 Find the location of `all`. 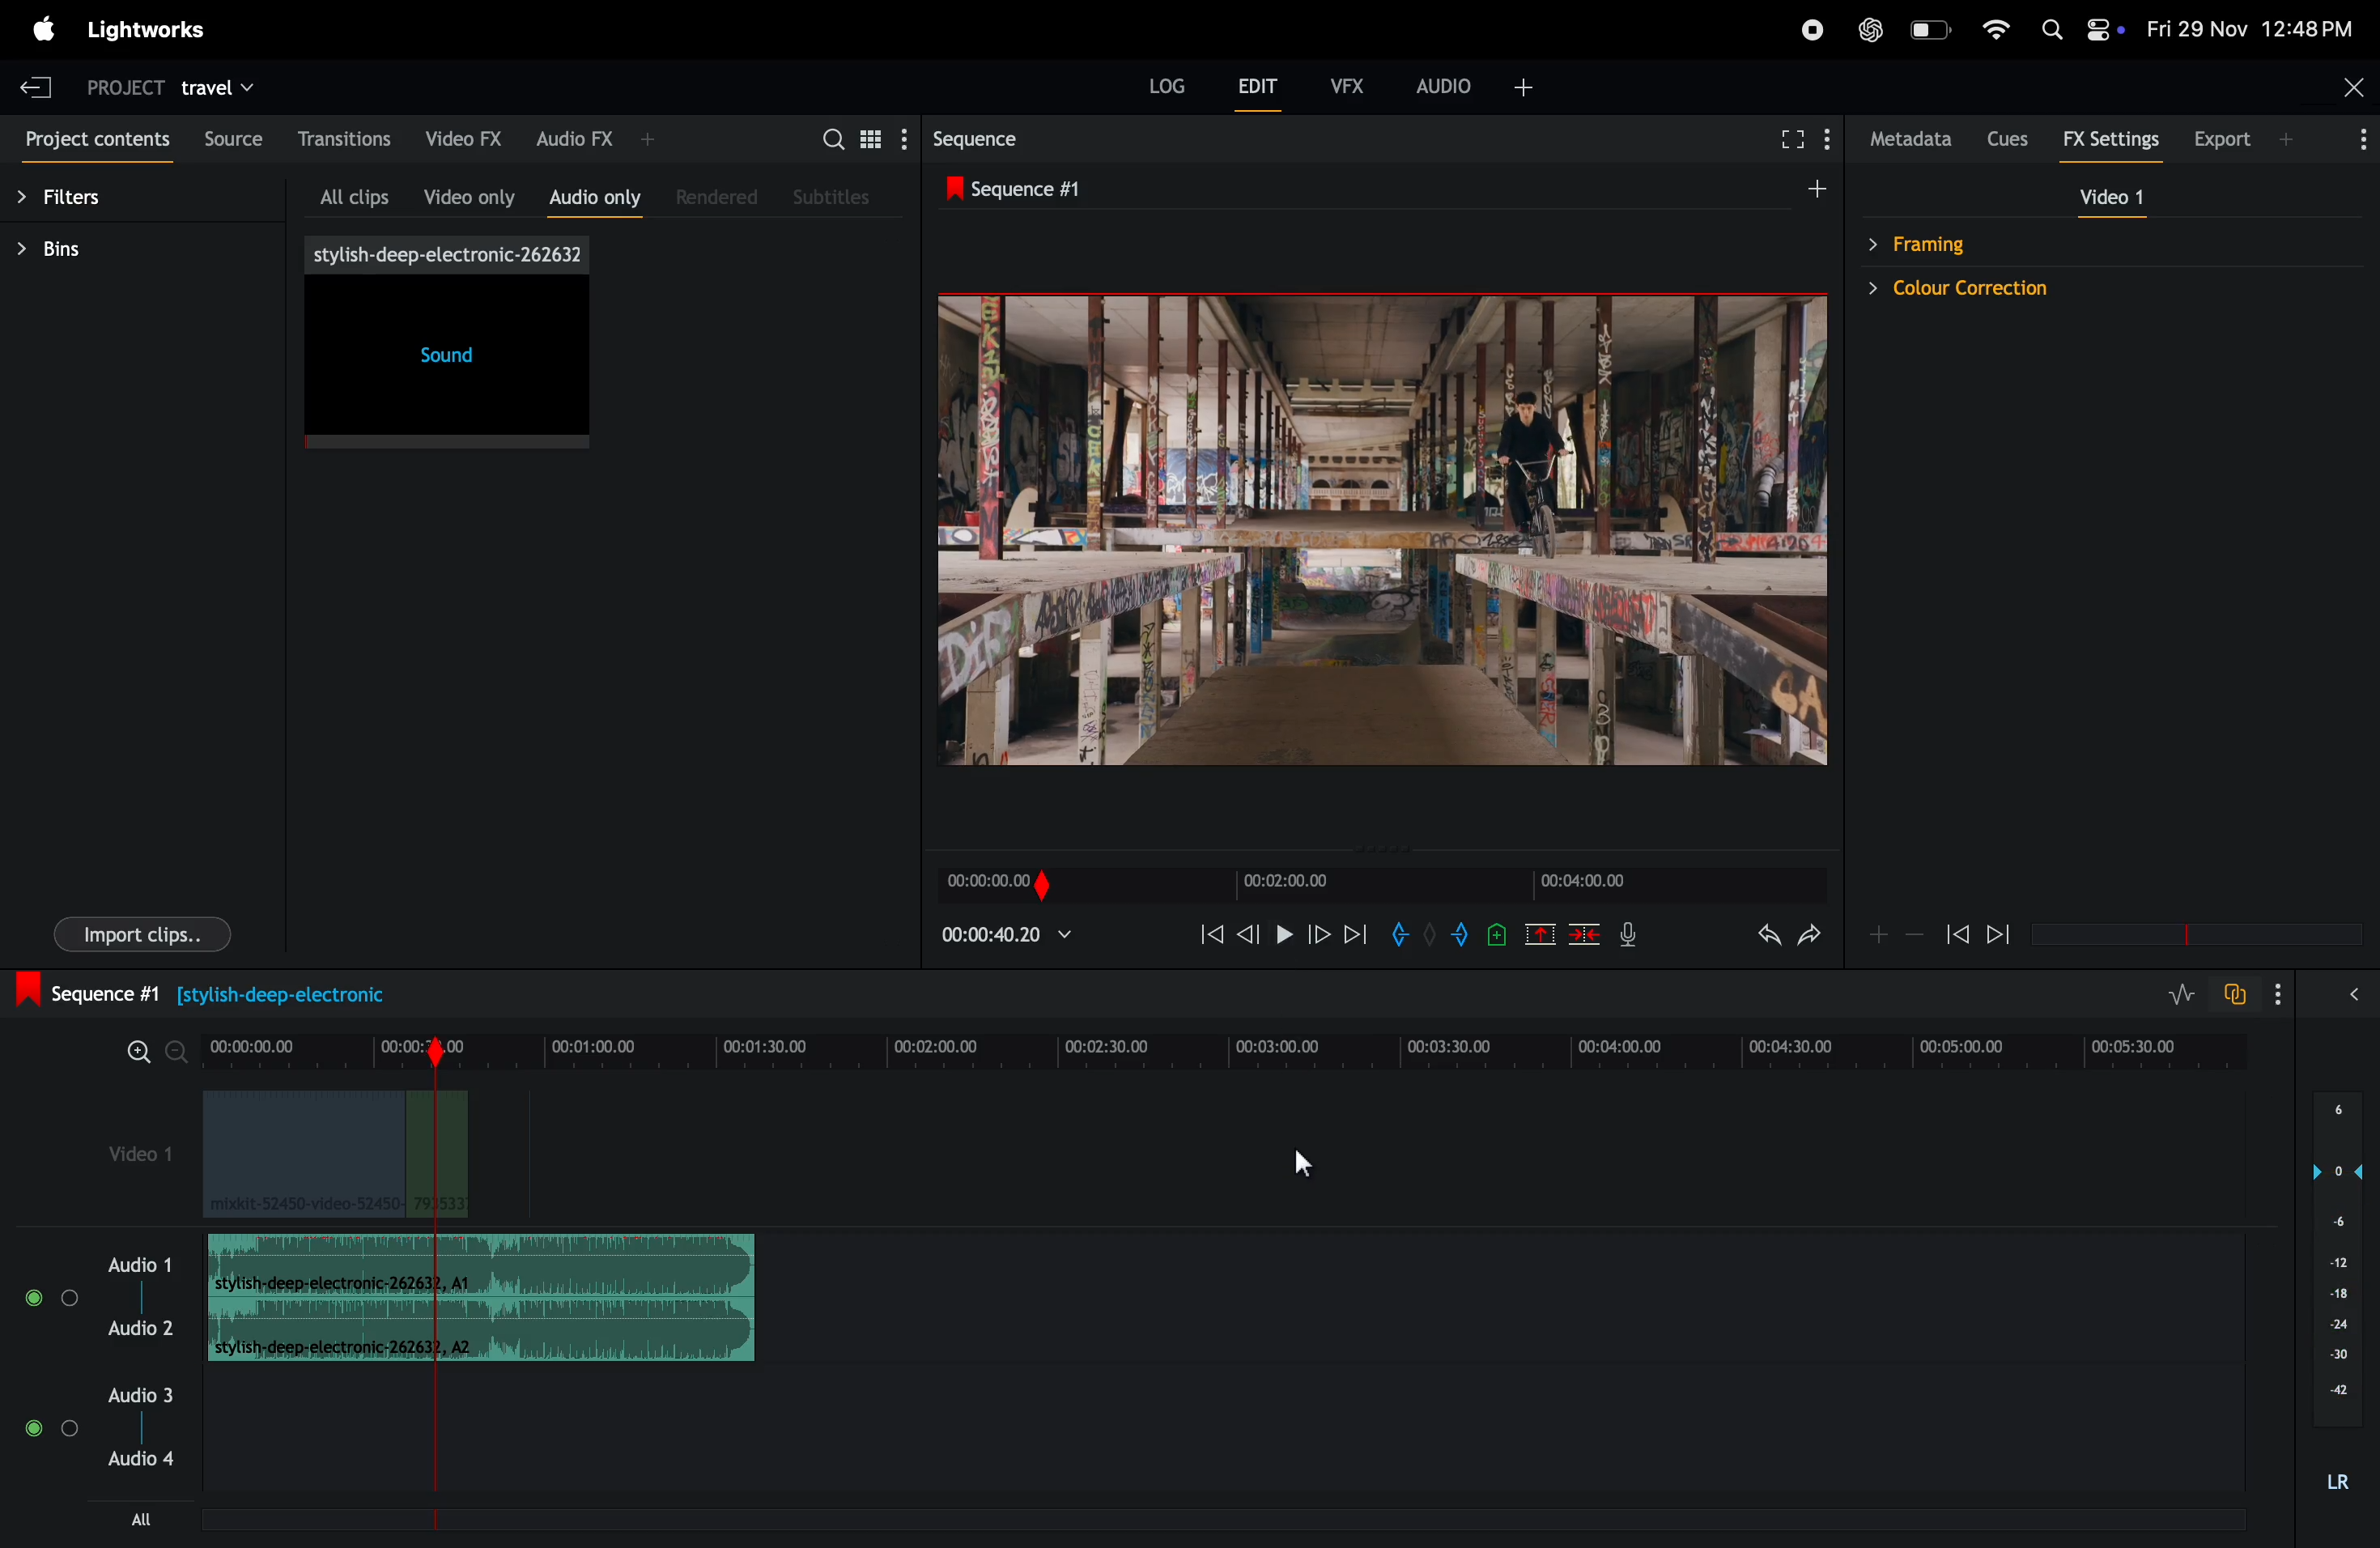

all is located at coordinates (148, 1518).